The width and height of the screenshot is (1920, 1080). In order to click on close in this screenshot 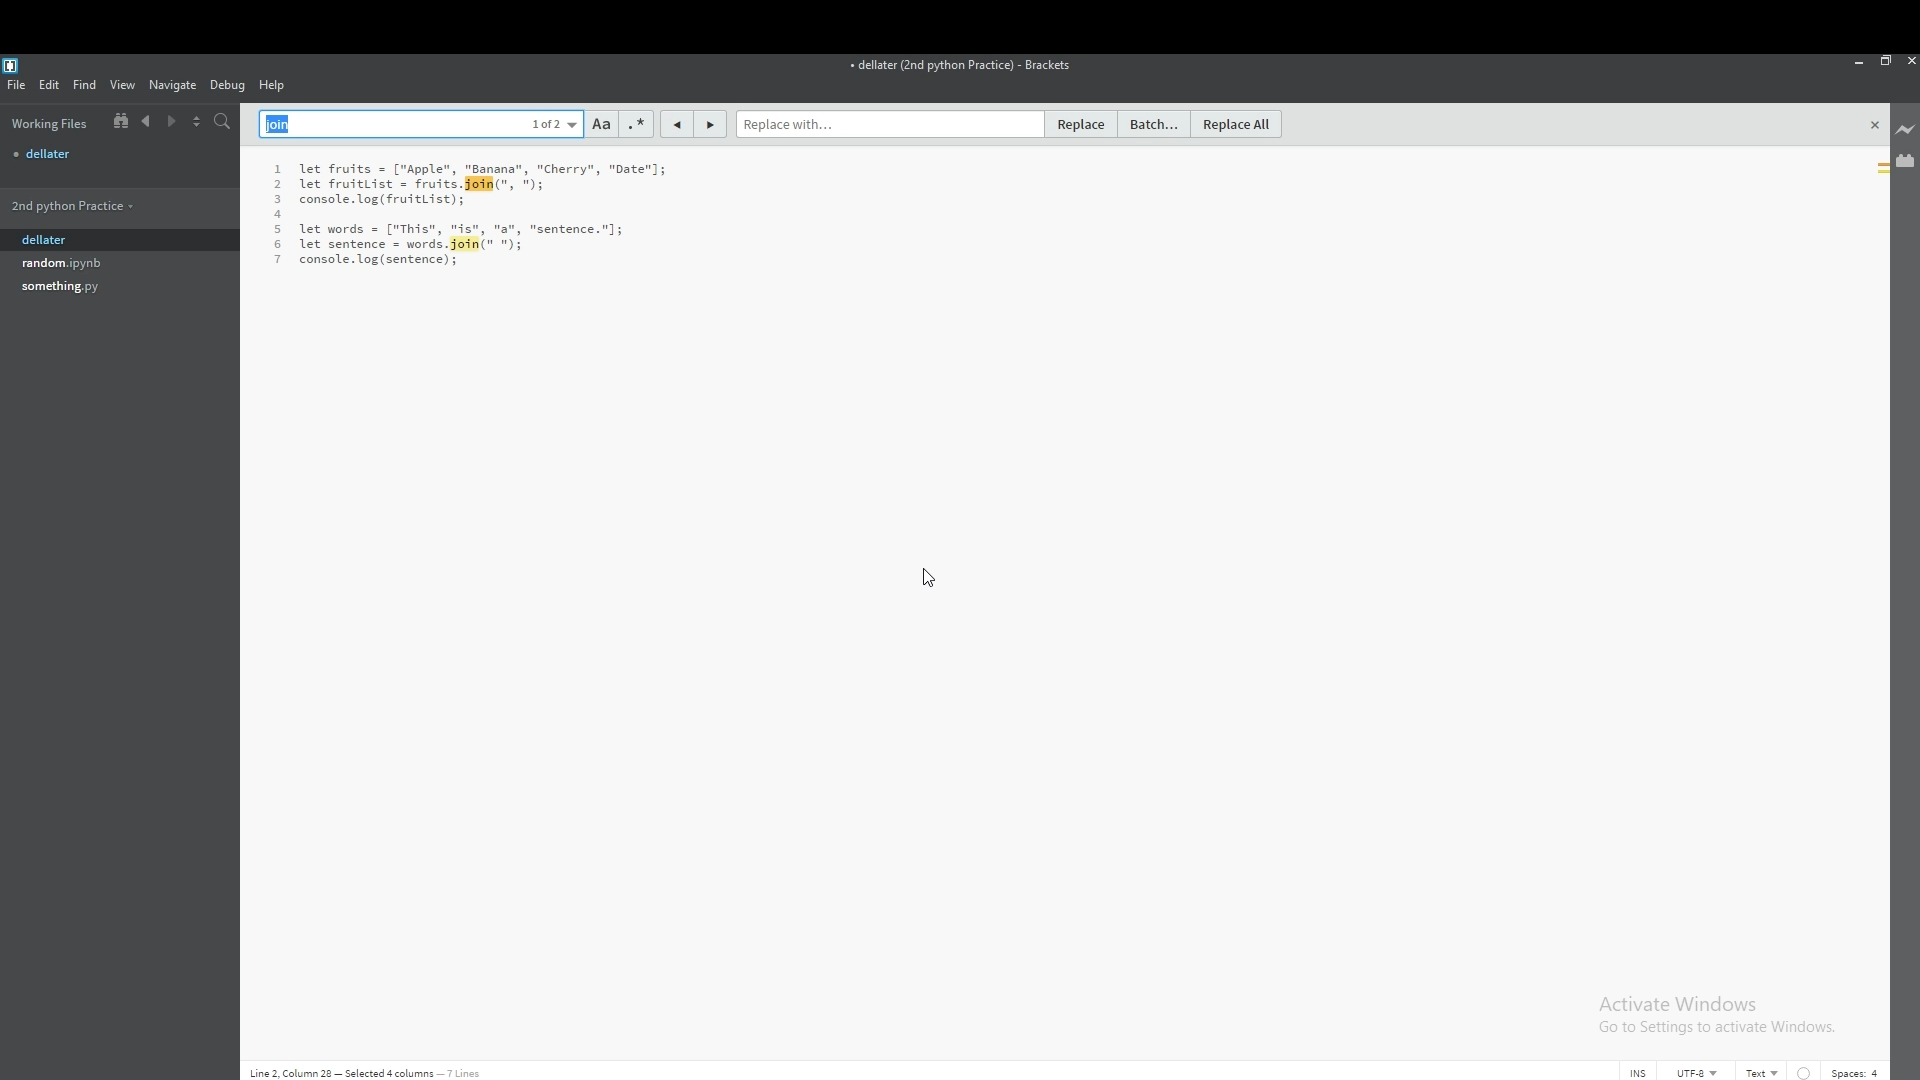, I will do `click(1908, 61)`.